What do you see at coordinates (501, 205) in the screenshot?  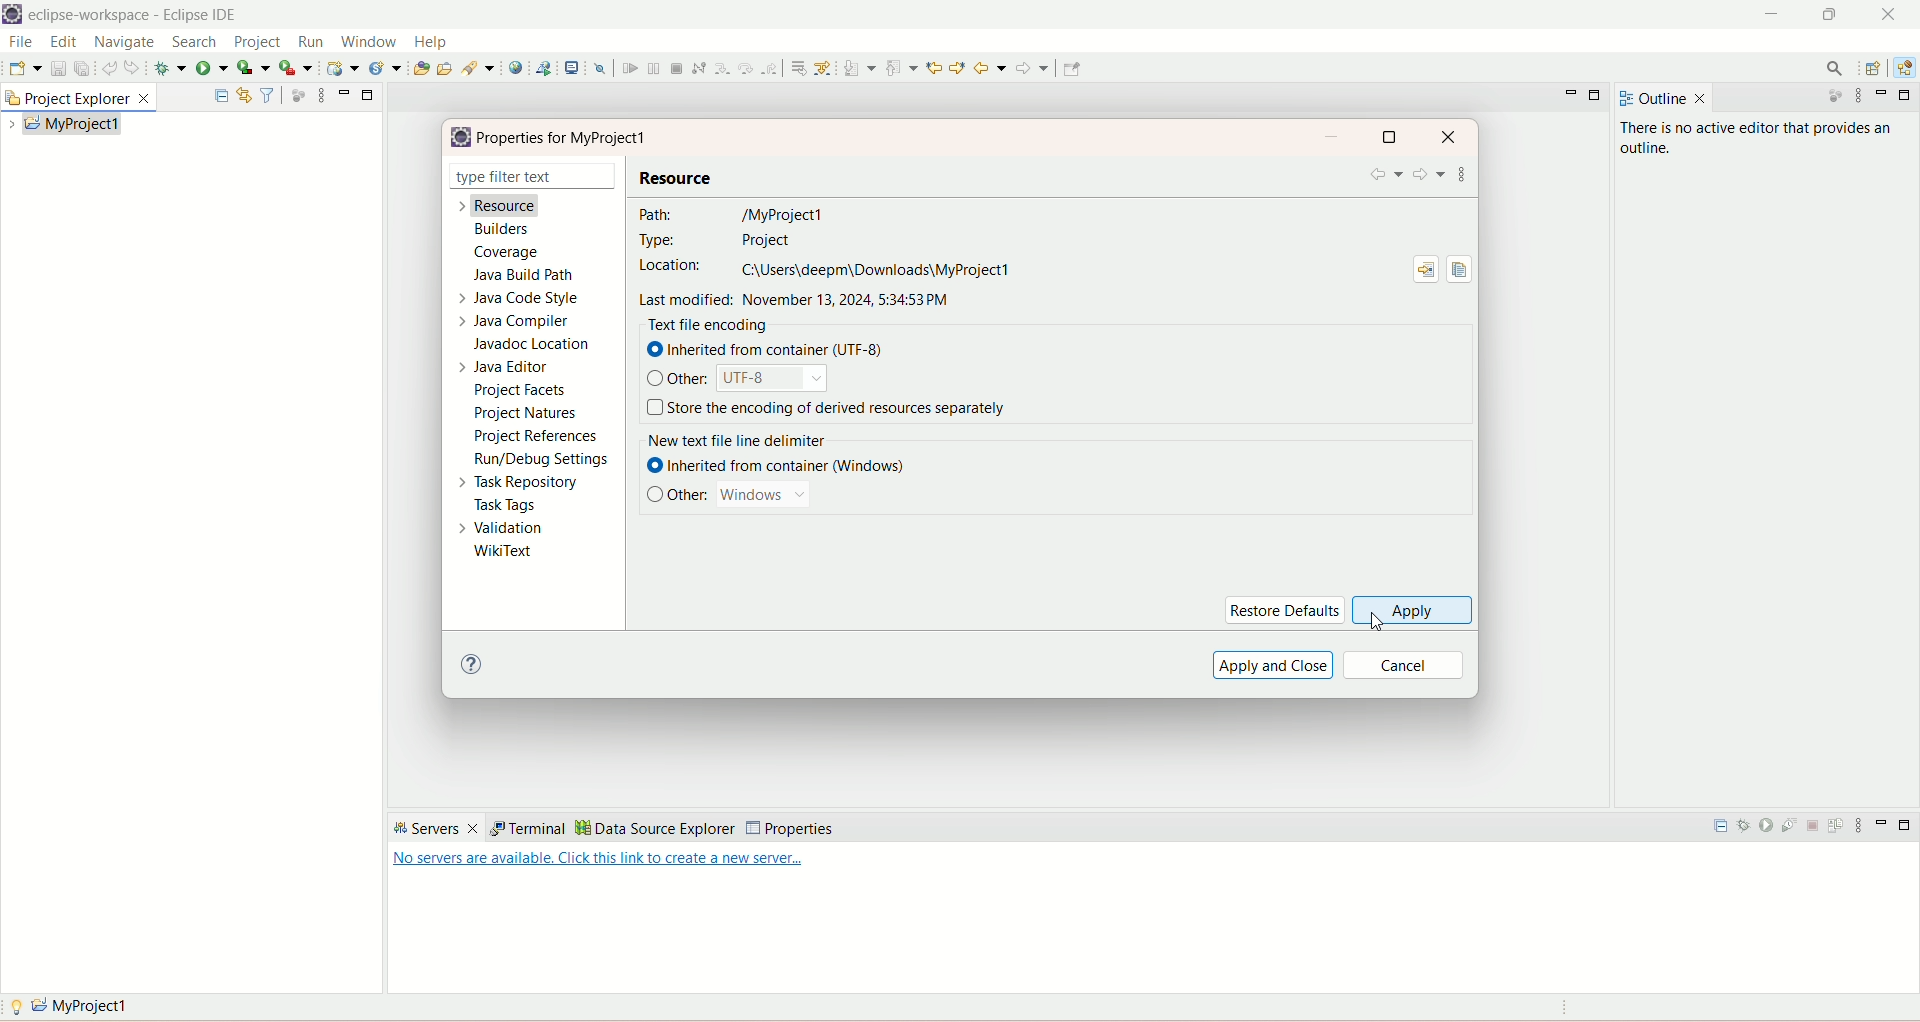 I see `resource` at bounding box center [501, 205].